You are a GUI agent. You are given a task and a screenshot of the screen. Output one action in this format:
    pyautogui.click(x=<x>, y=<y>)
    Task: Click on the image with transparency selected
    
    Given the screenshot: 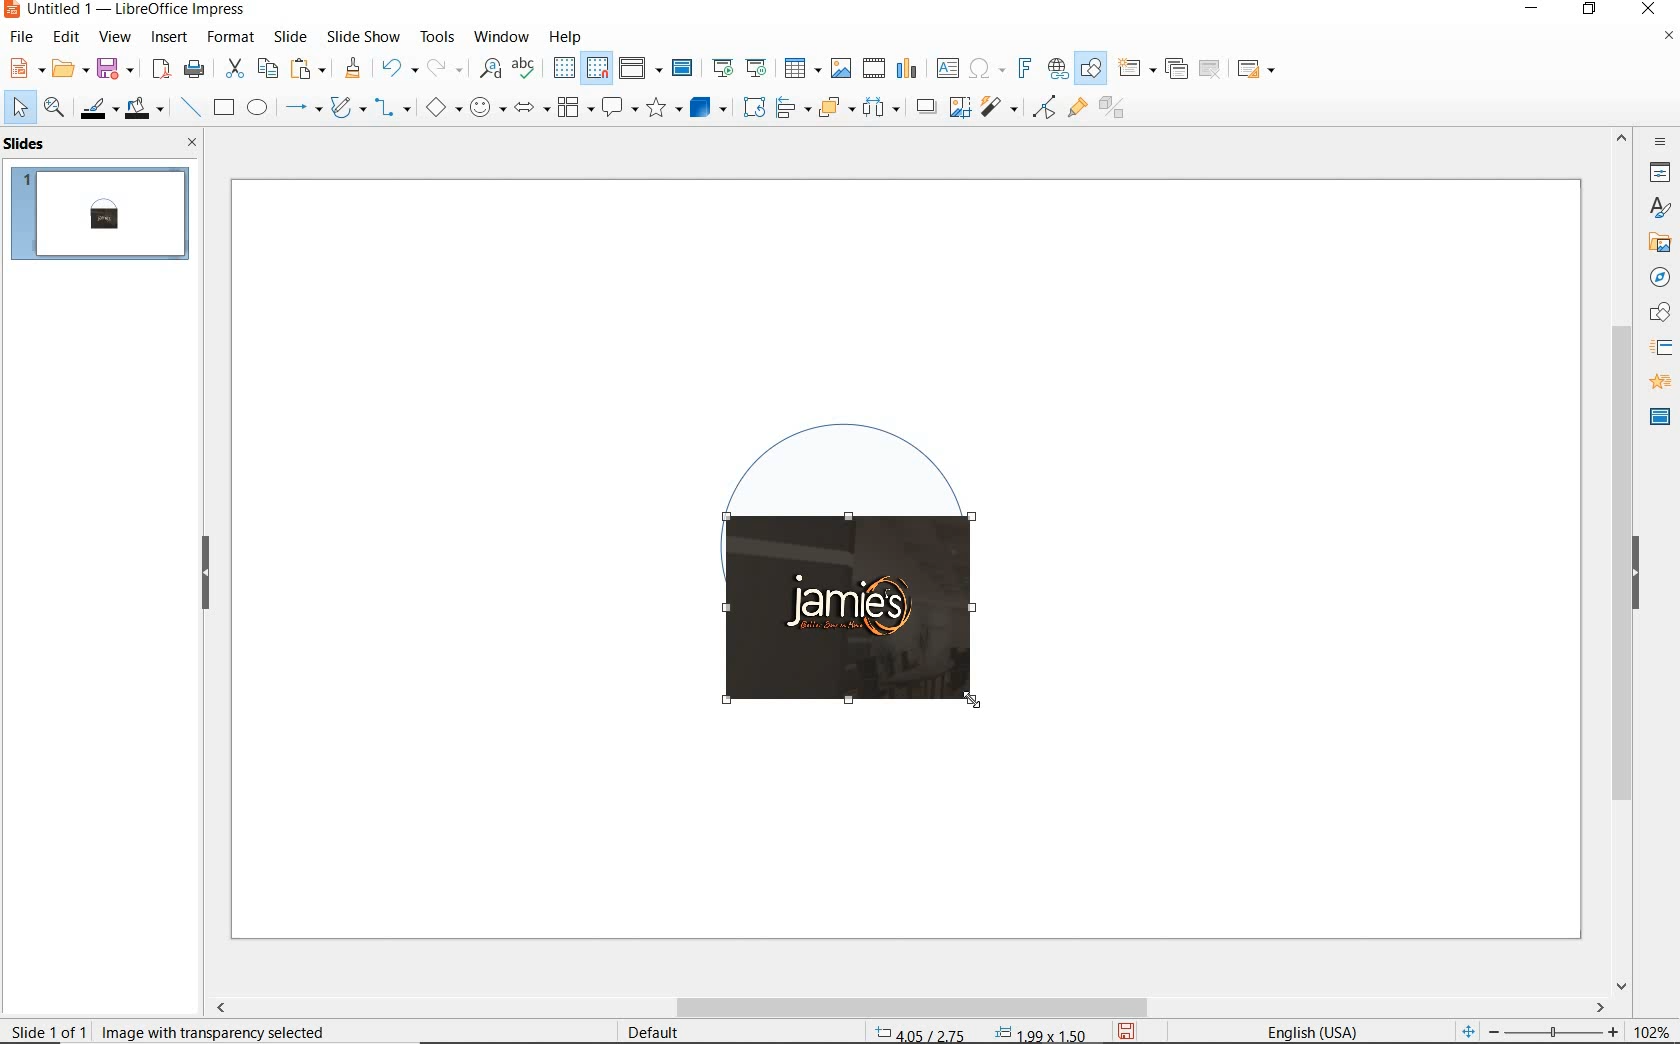 What is the action you would take?
    pyautogui.click(x=220, y=1030)
    